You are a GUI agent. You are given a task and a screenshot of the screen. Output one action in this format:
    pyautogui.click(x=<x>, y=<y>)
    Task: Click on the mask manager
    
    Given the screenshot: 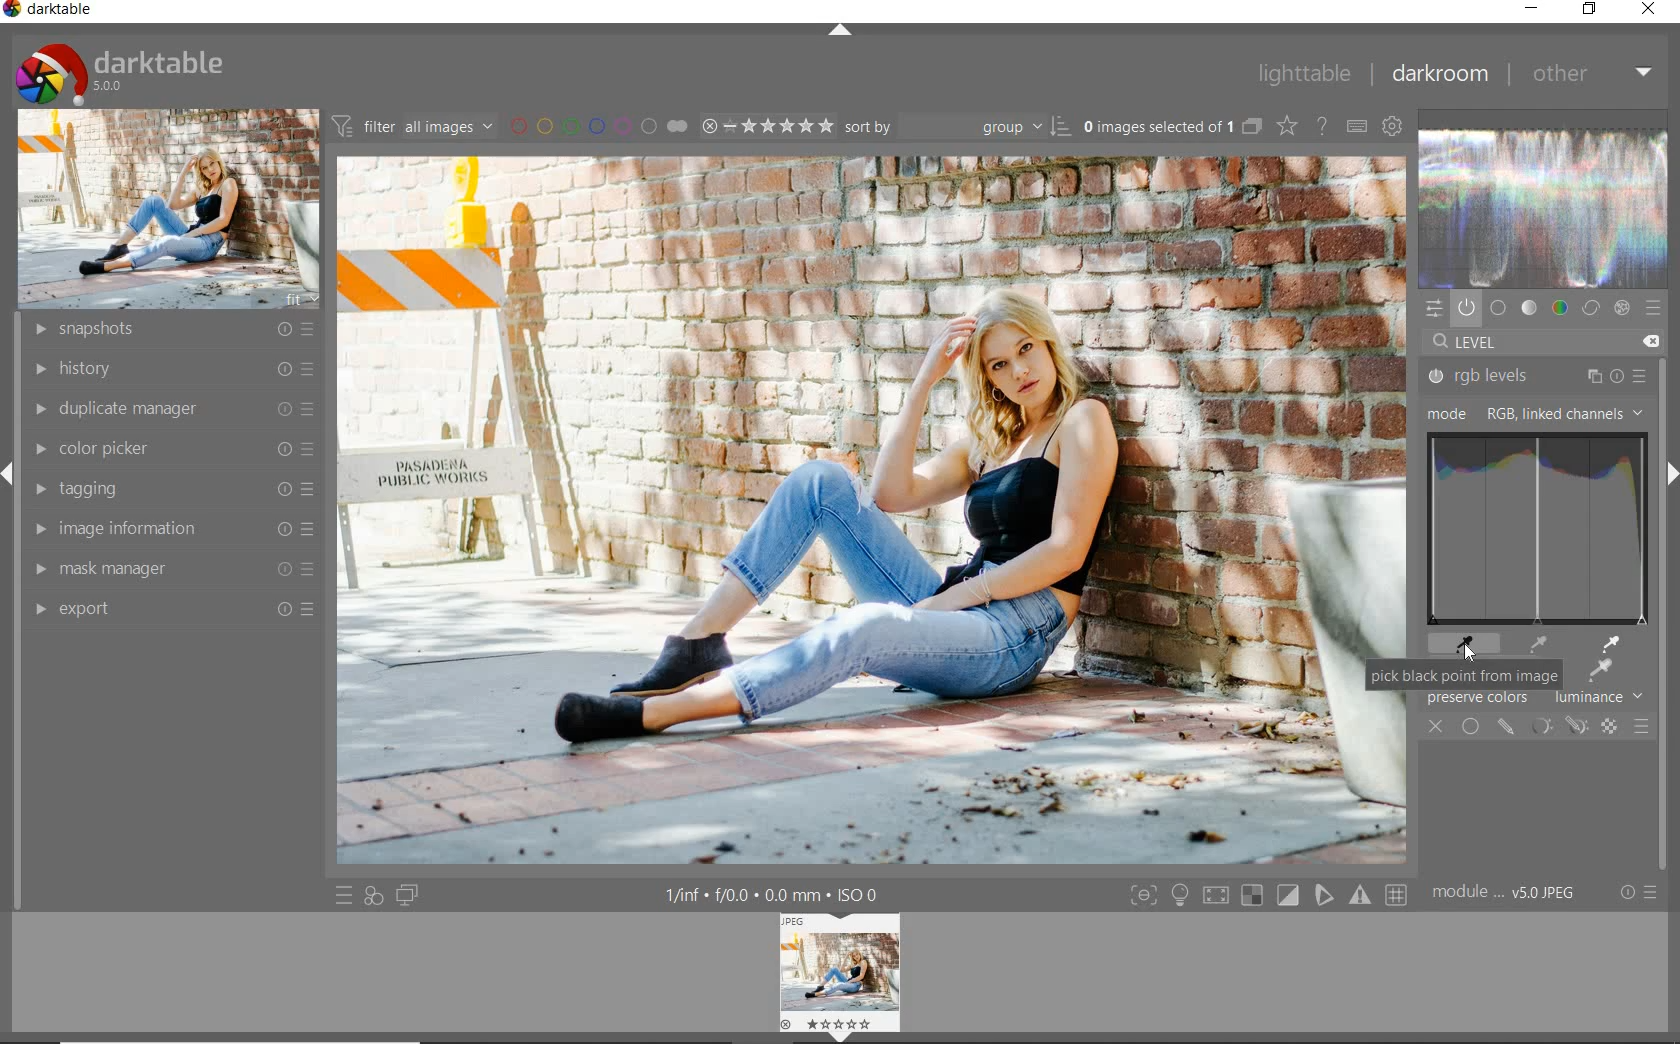 What is the action you would take?
    pyautogui.click(x=170, y=570)
    